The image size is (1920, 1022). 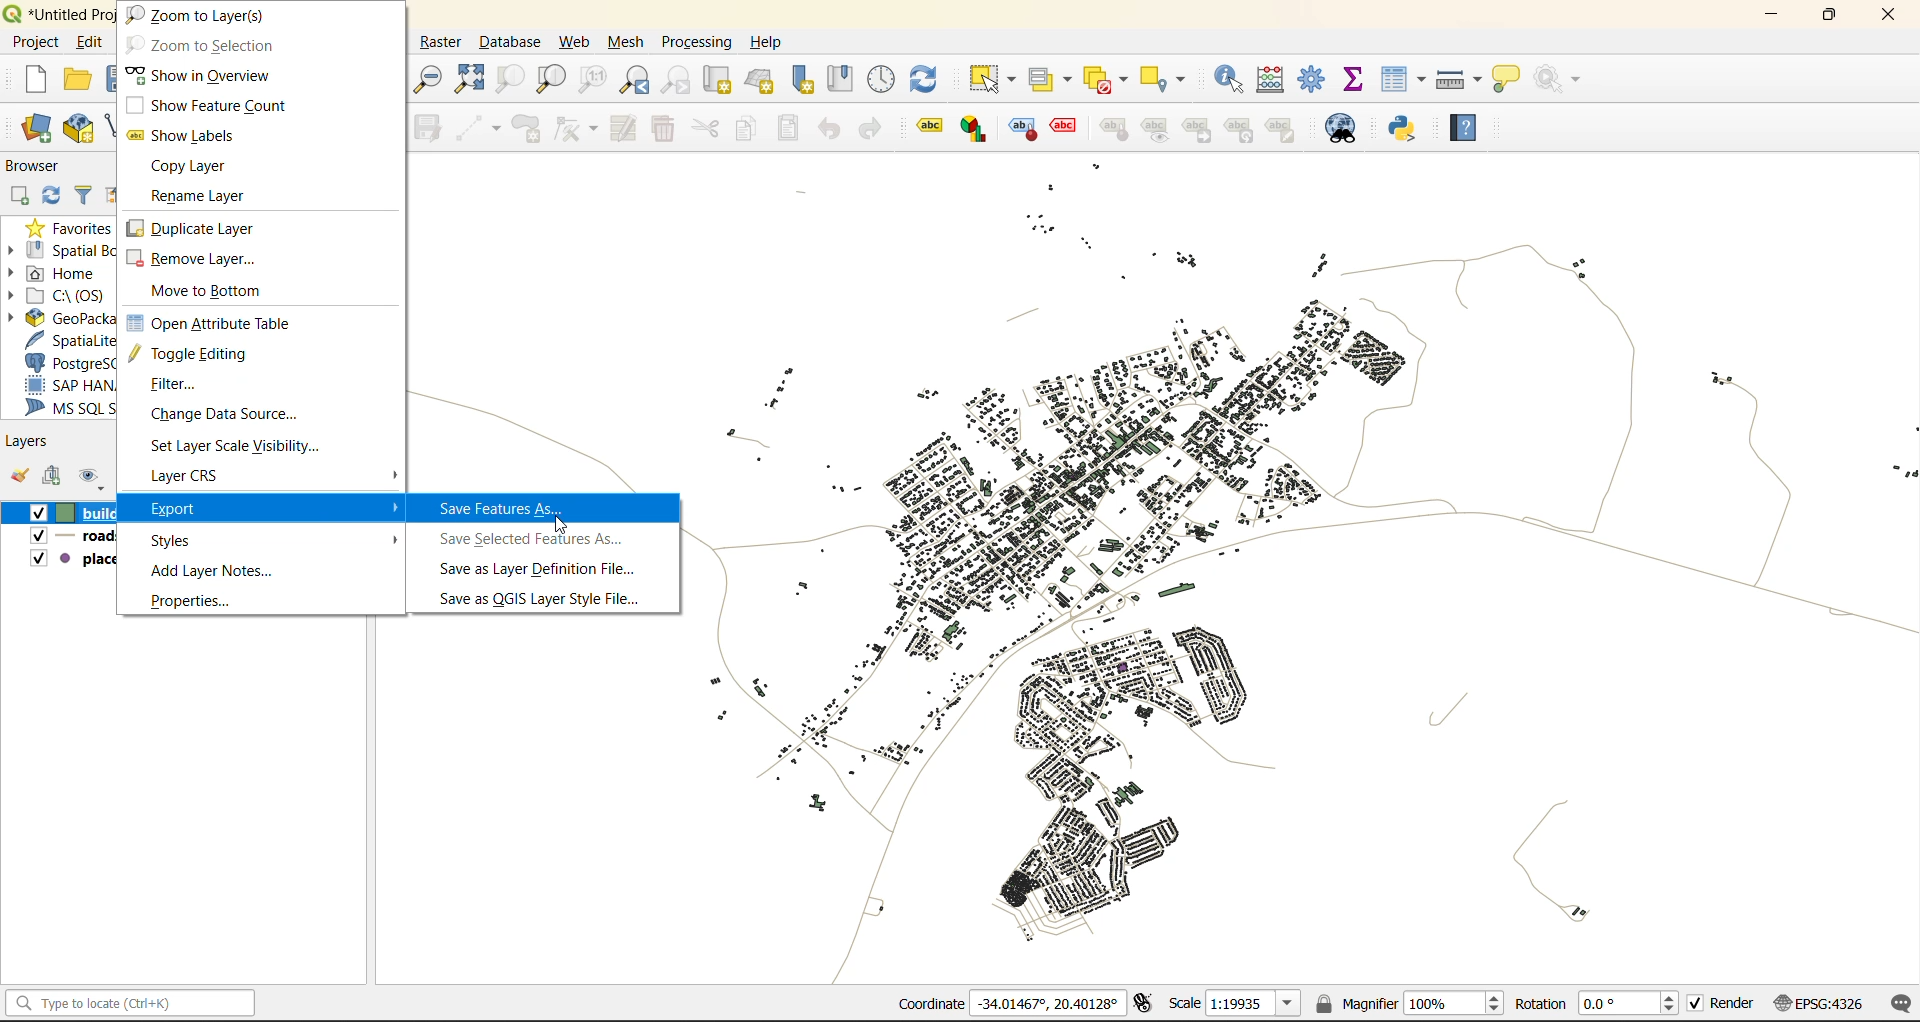 What do you see at coordinates (1294, 570) in the screenshot?
I see `map` at bounding box center [1294, 570].